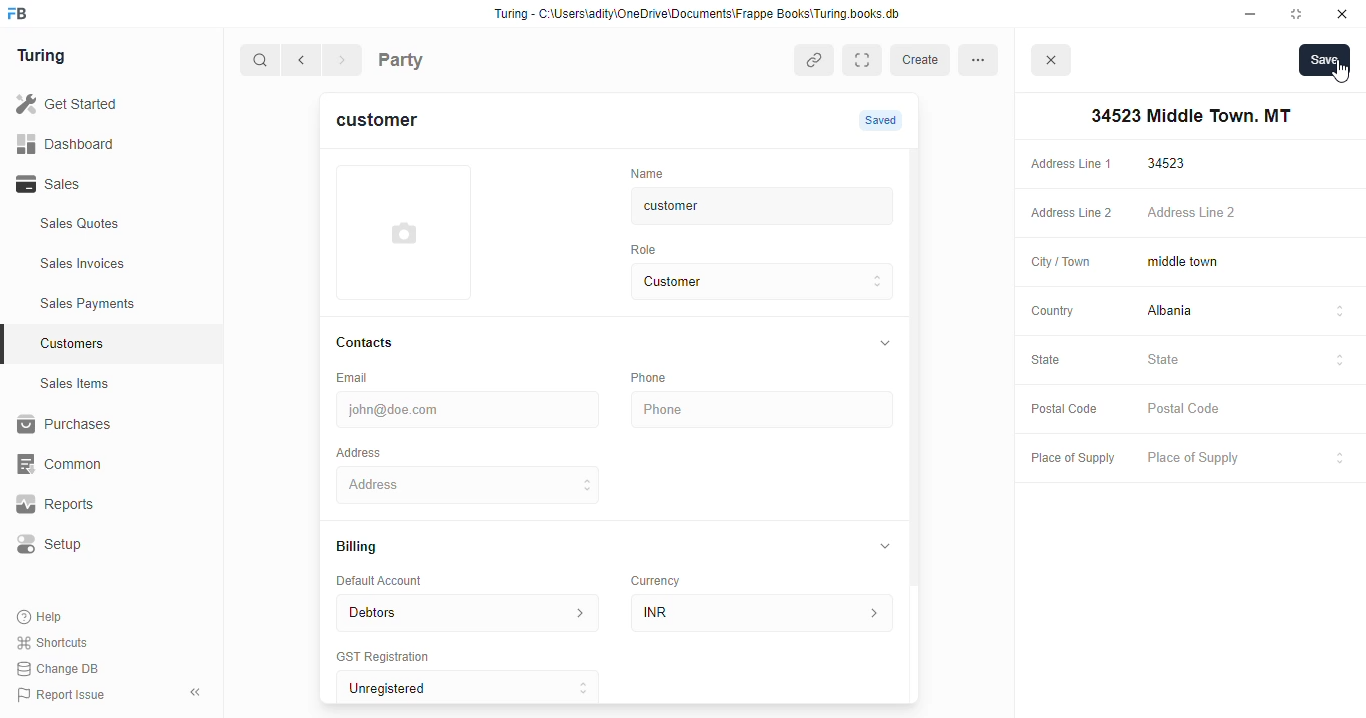 This screenshot has width=1366, height=718. Describe the element at coordinates (62, 668) in the screenshot. I see `Change DB` at that location.